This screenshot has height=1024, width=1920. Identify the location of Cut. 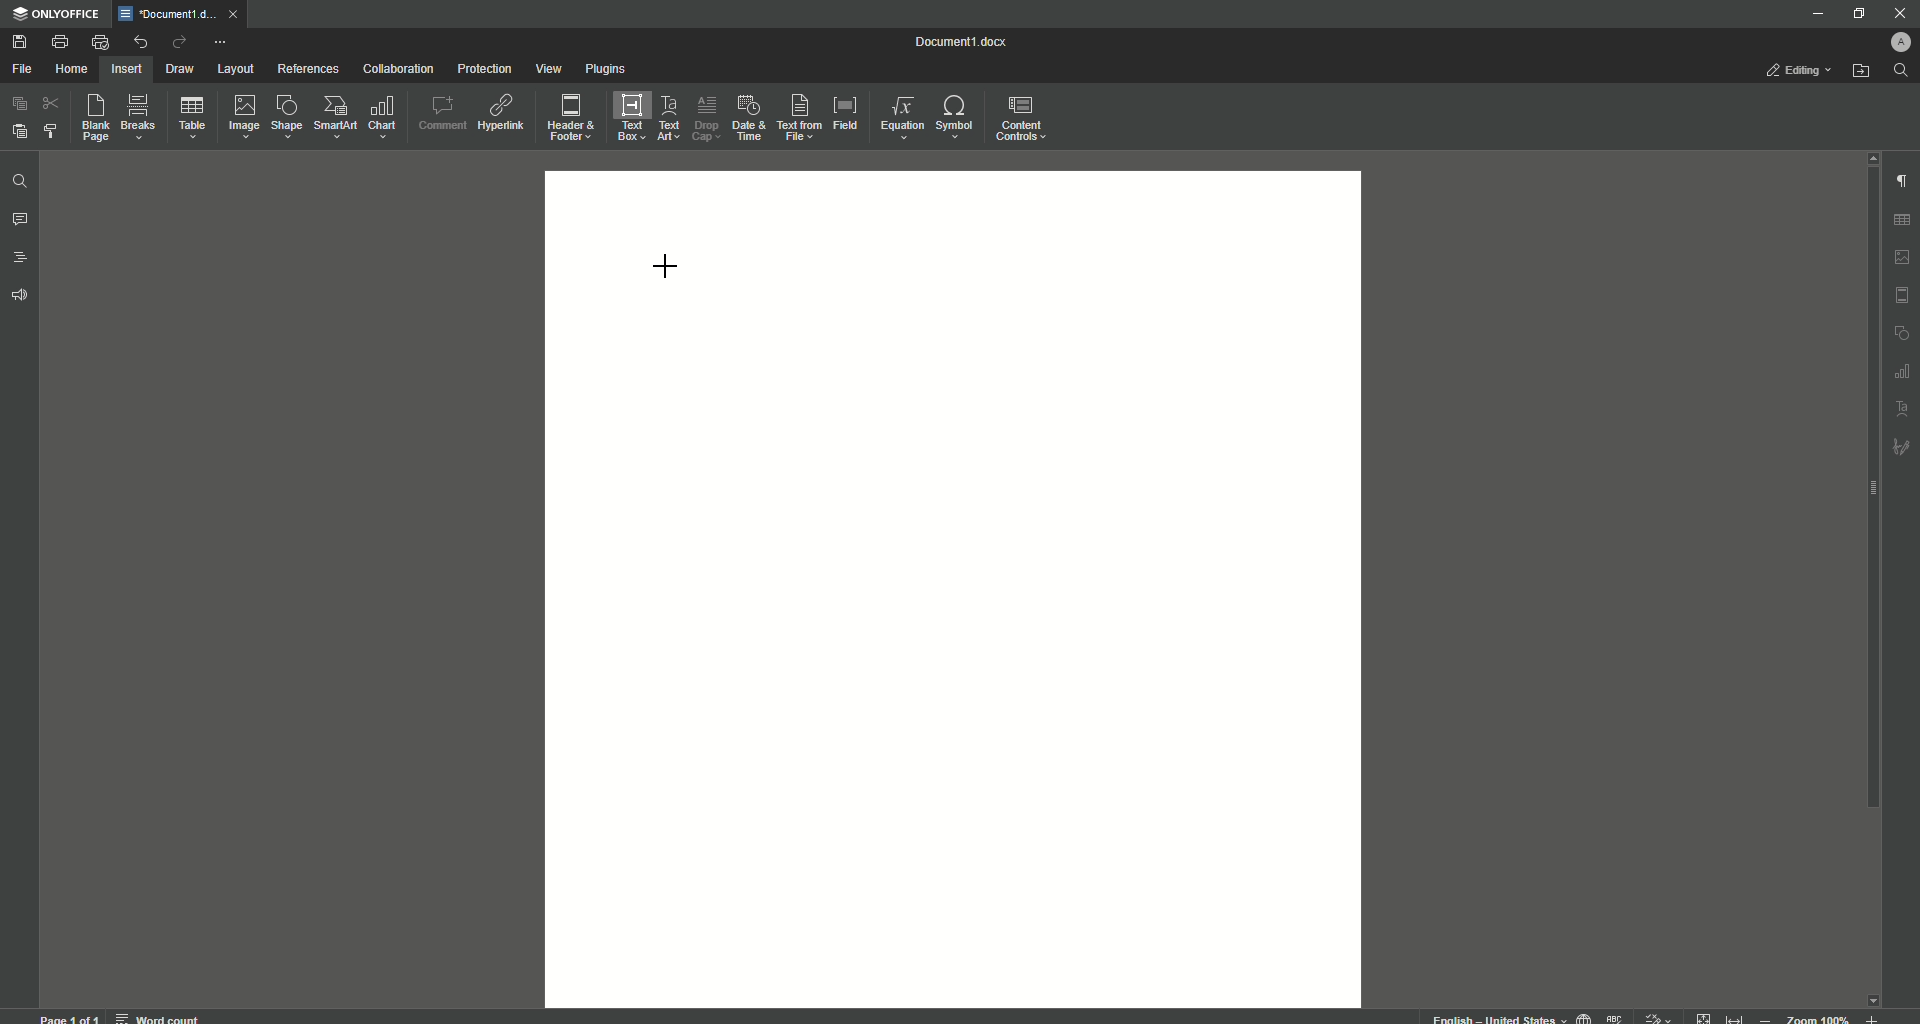
(53, 102).